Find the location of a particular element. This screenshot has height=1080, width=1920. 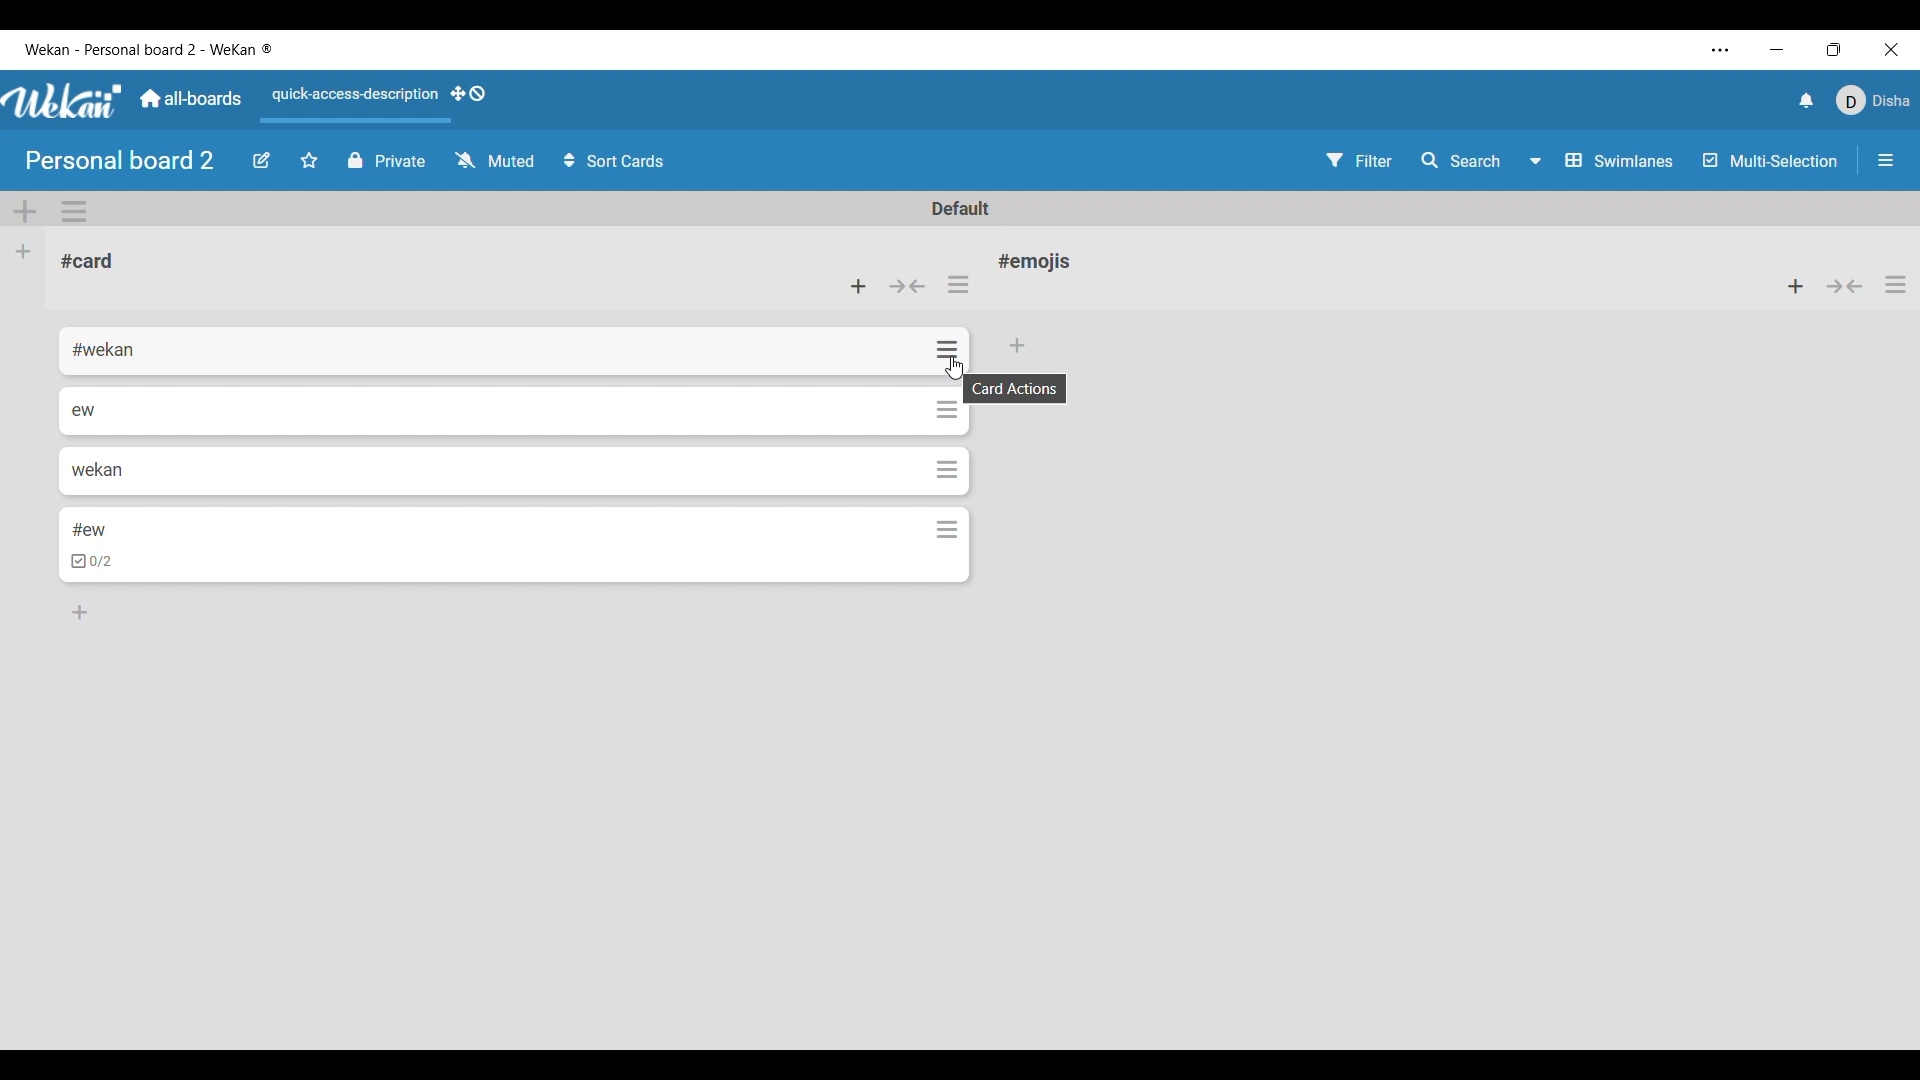

Minimize is located at coordinates (1776, 50).